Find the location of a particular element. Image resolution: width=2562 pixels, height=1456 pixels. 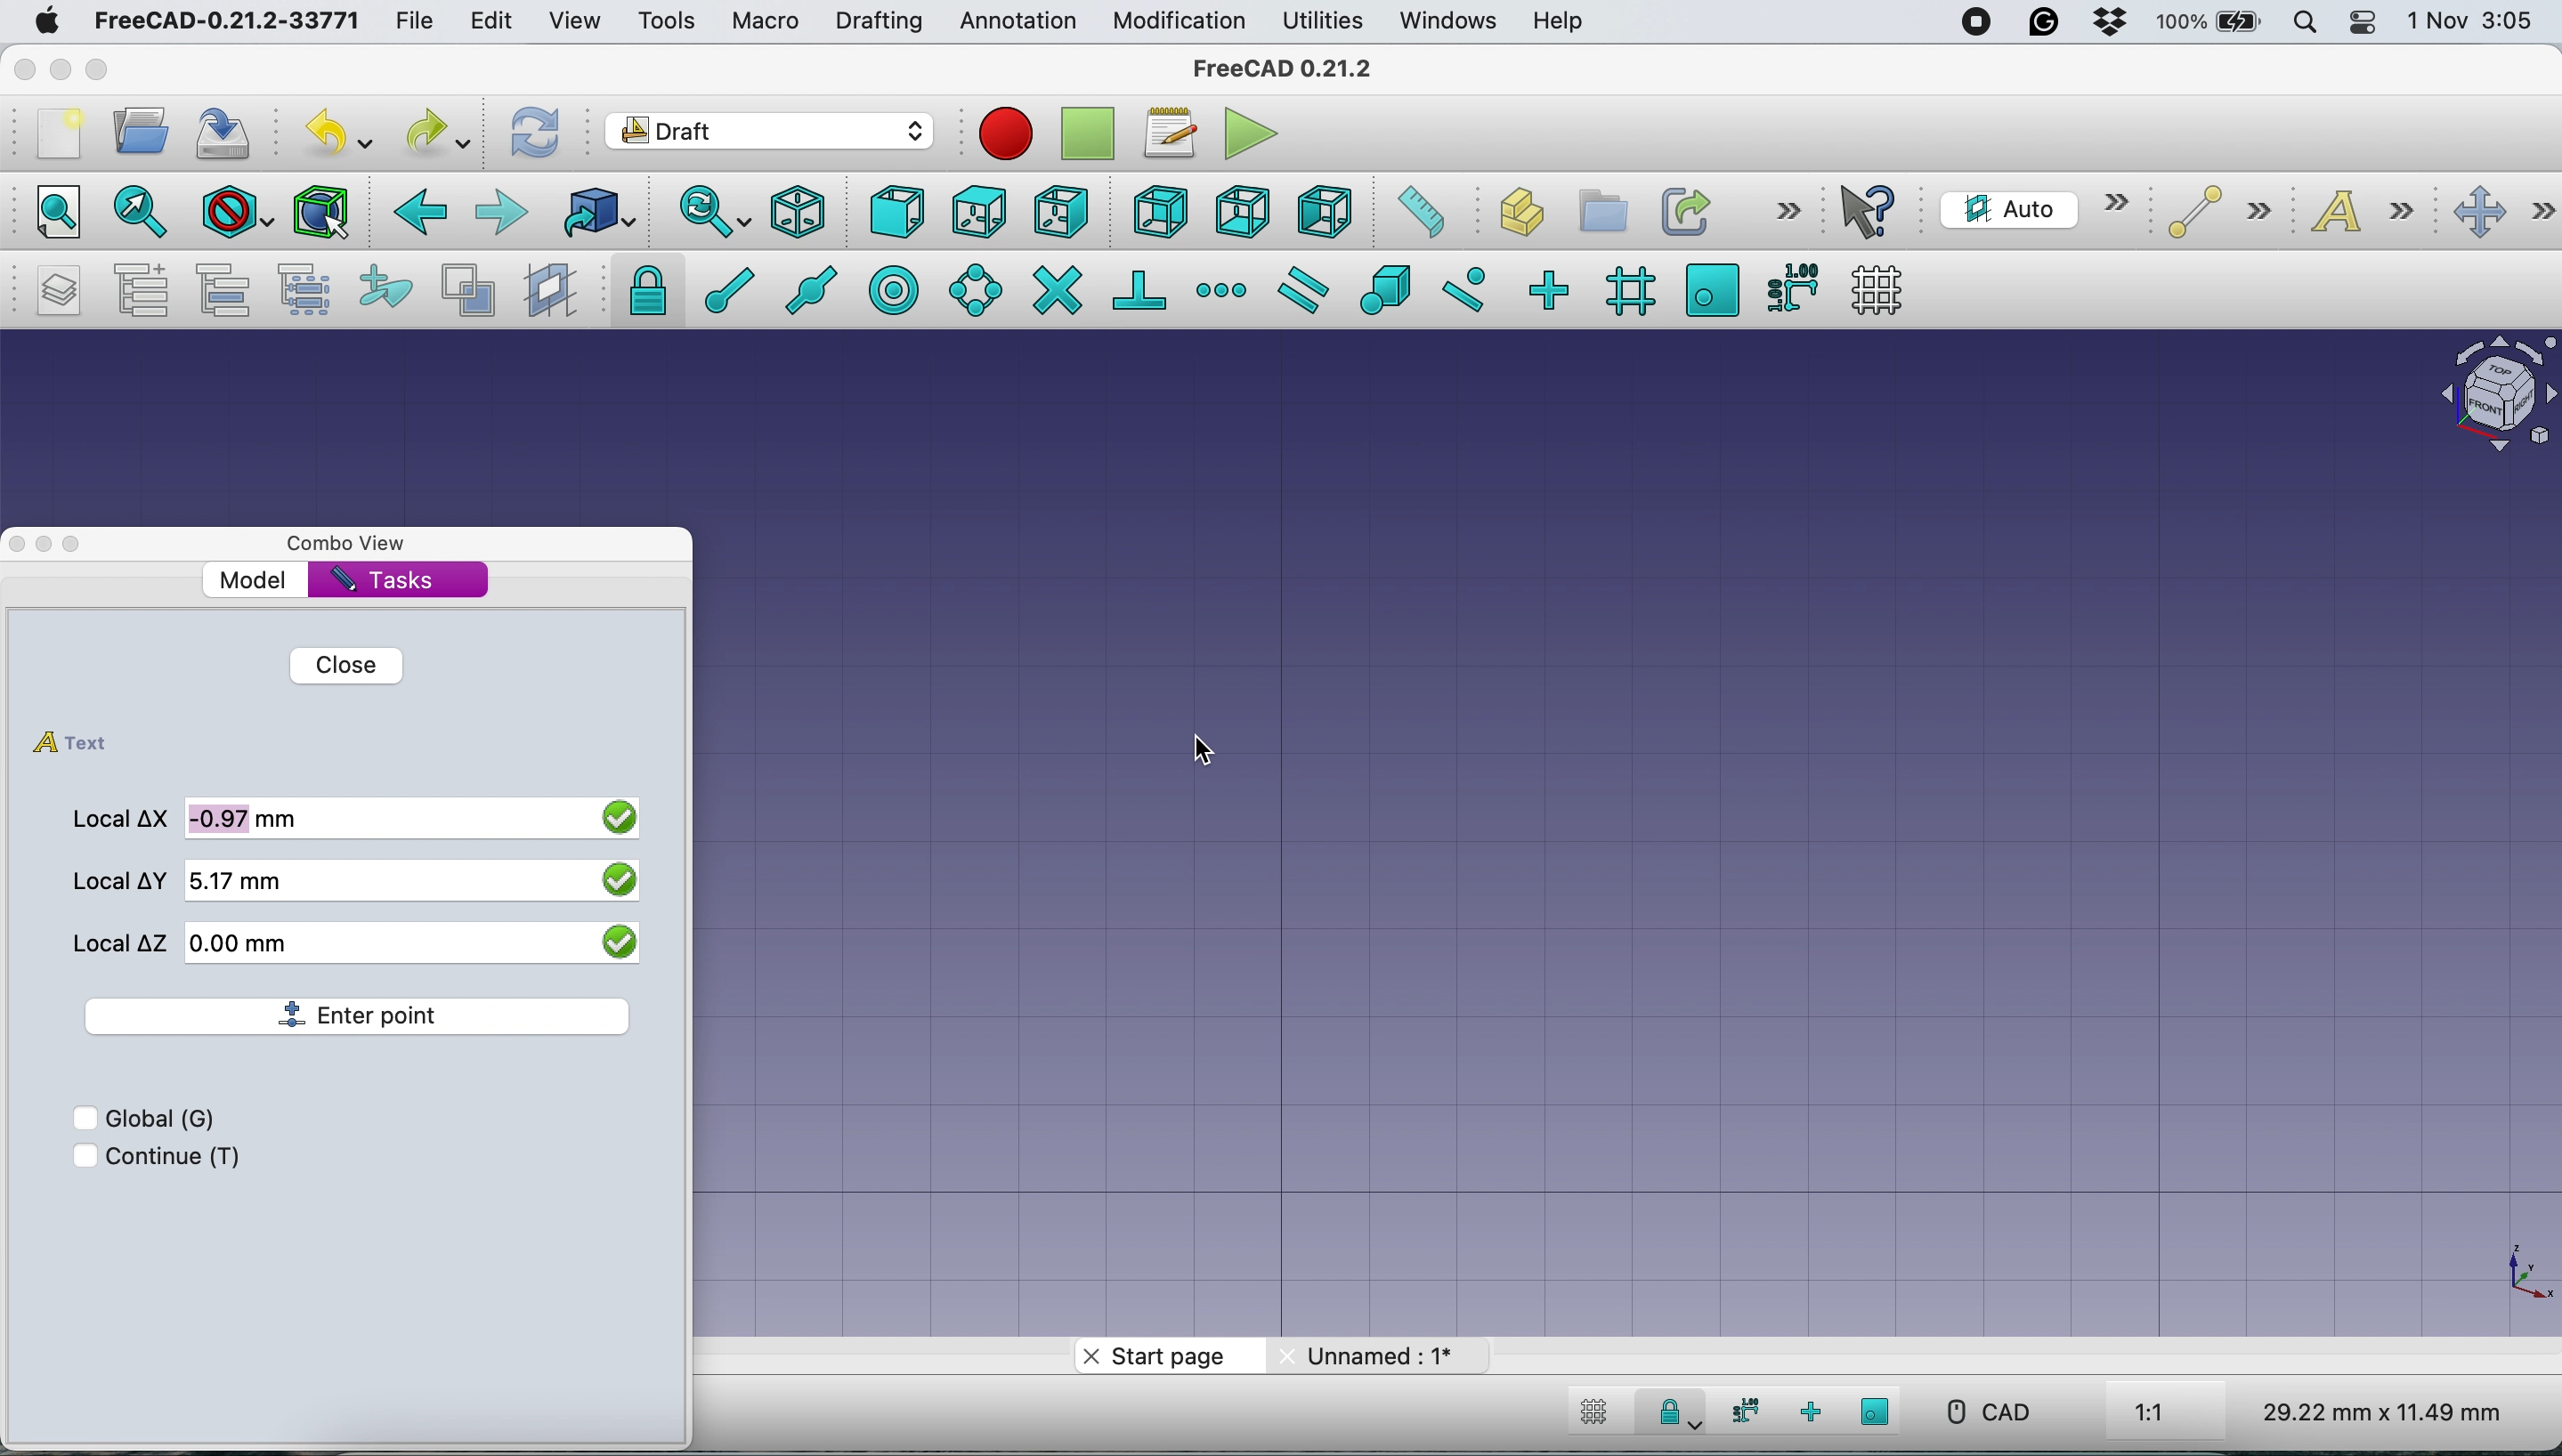

maximise is located at coordinates (79, 543).